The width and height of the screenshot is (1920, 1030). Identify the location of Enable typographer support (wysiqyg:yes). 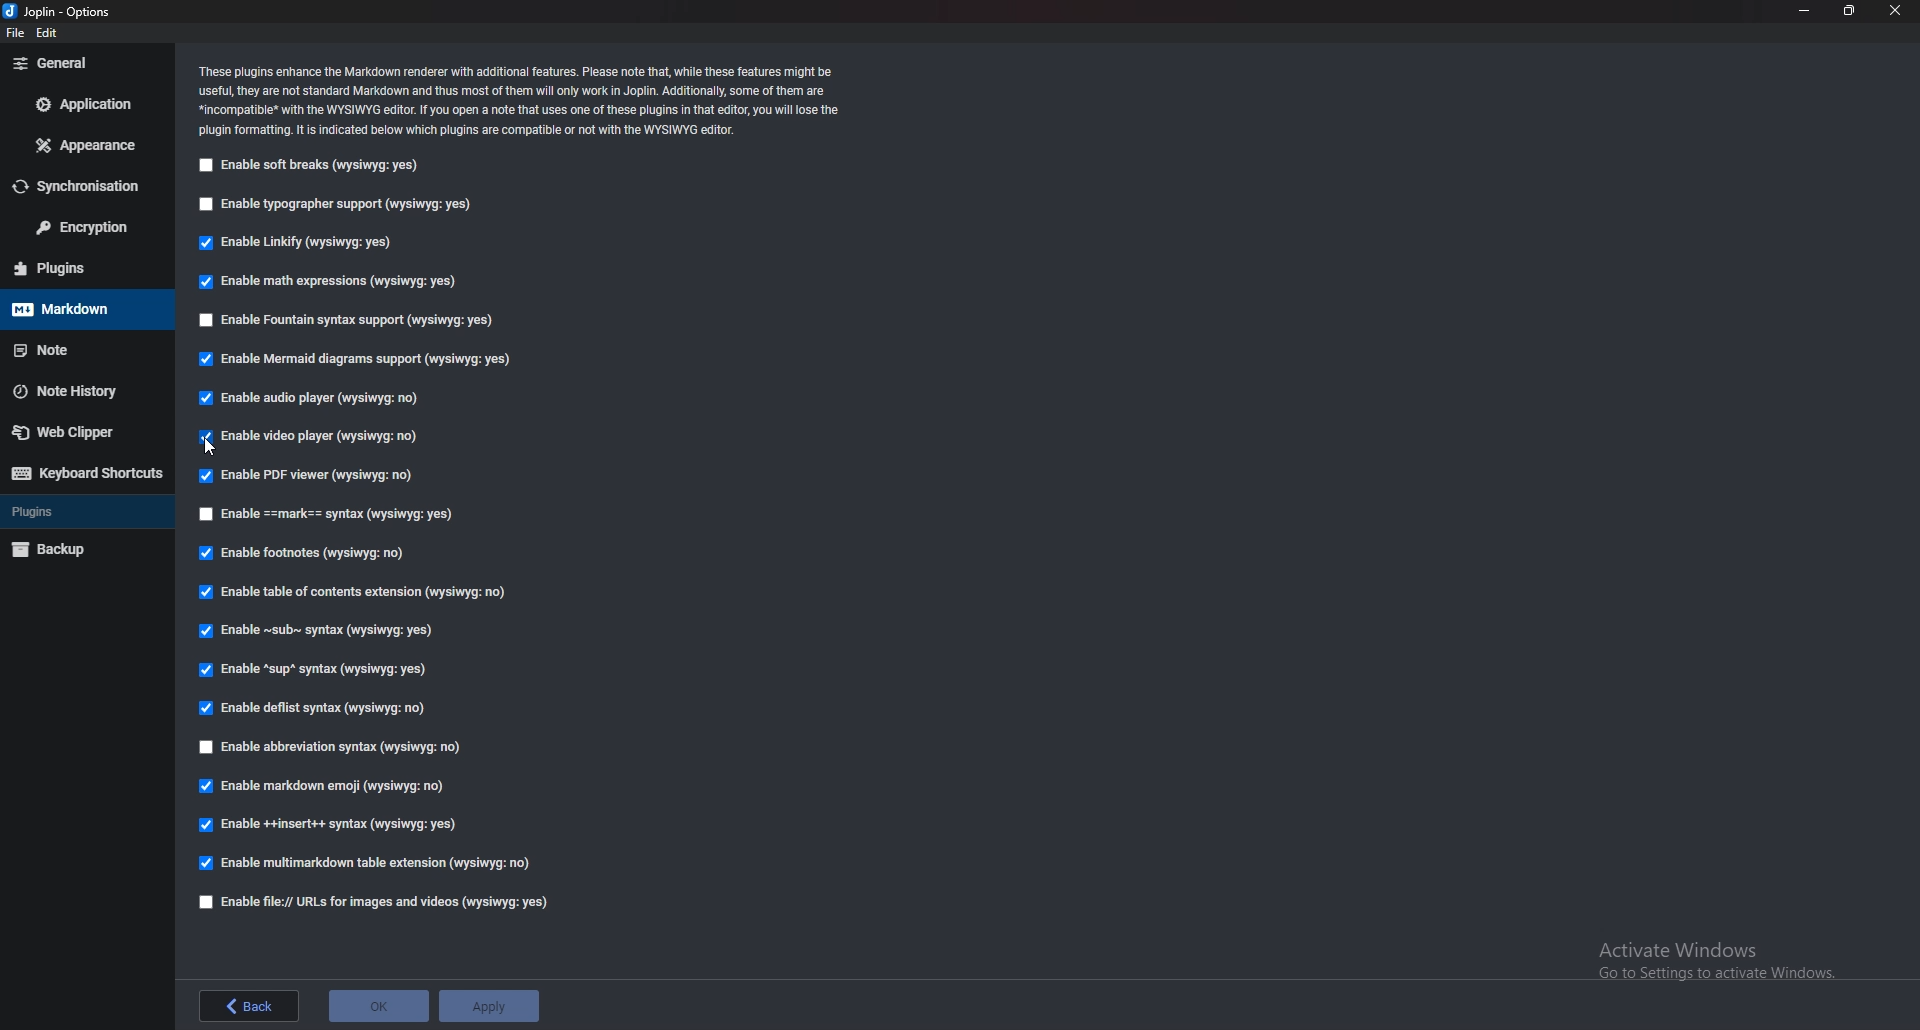
(338, 204).